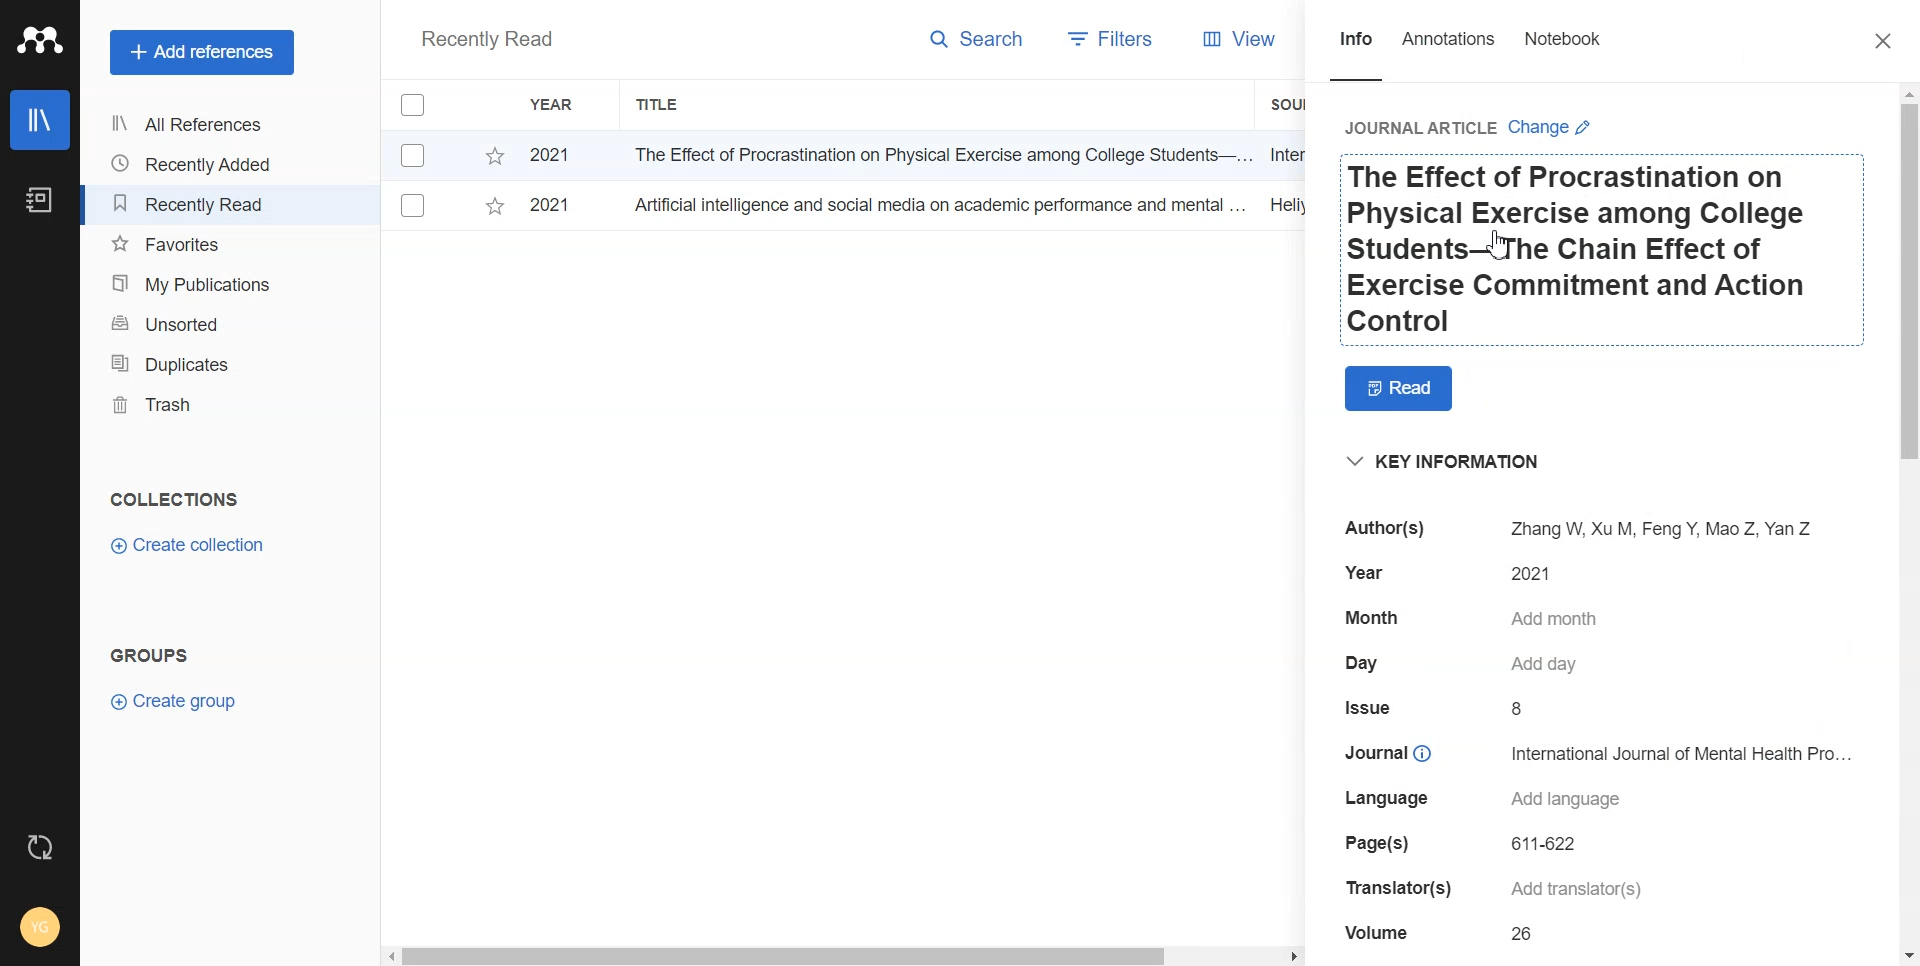  What do you see at coordinates (1356, 54) in the screenshot?
I see `Info` at bounding box center [1356, 54].